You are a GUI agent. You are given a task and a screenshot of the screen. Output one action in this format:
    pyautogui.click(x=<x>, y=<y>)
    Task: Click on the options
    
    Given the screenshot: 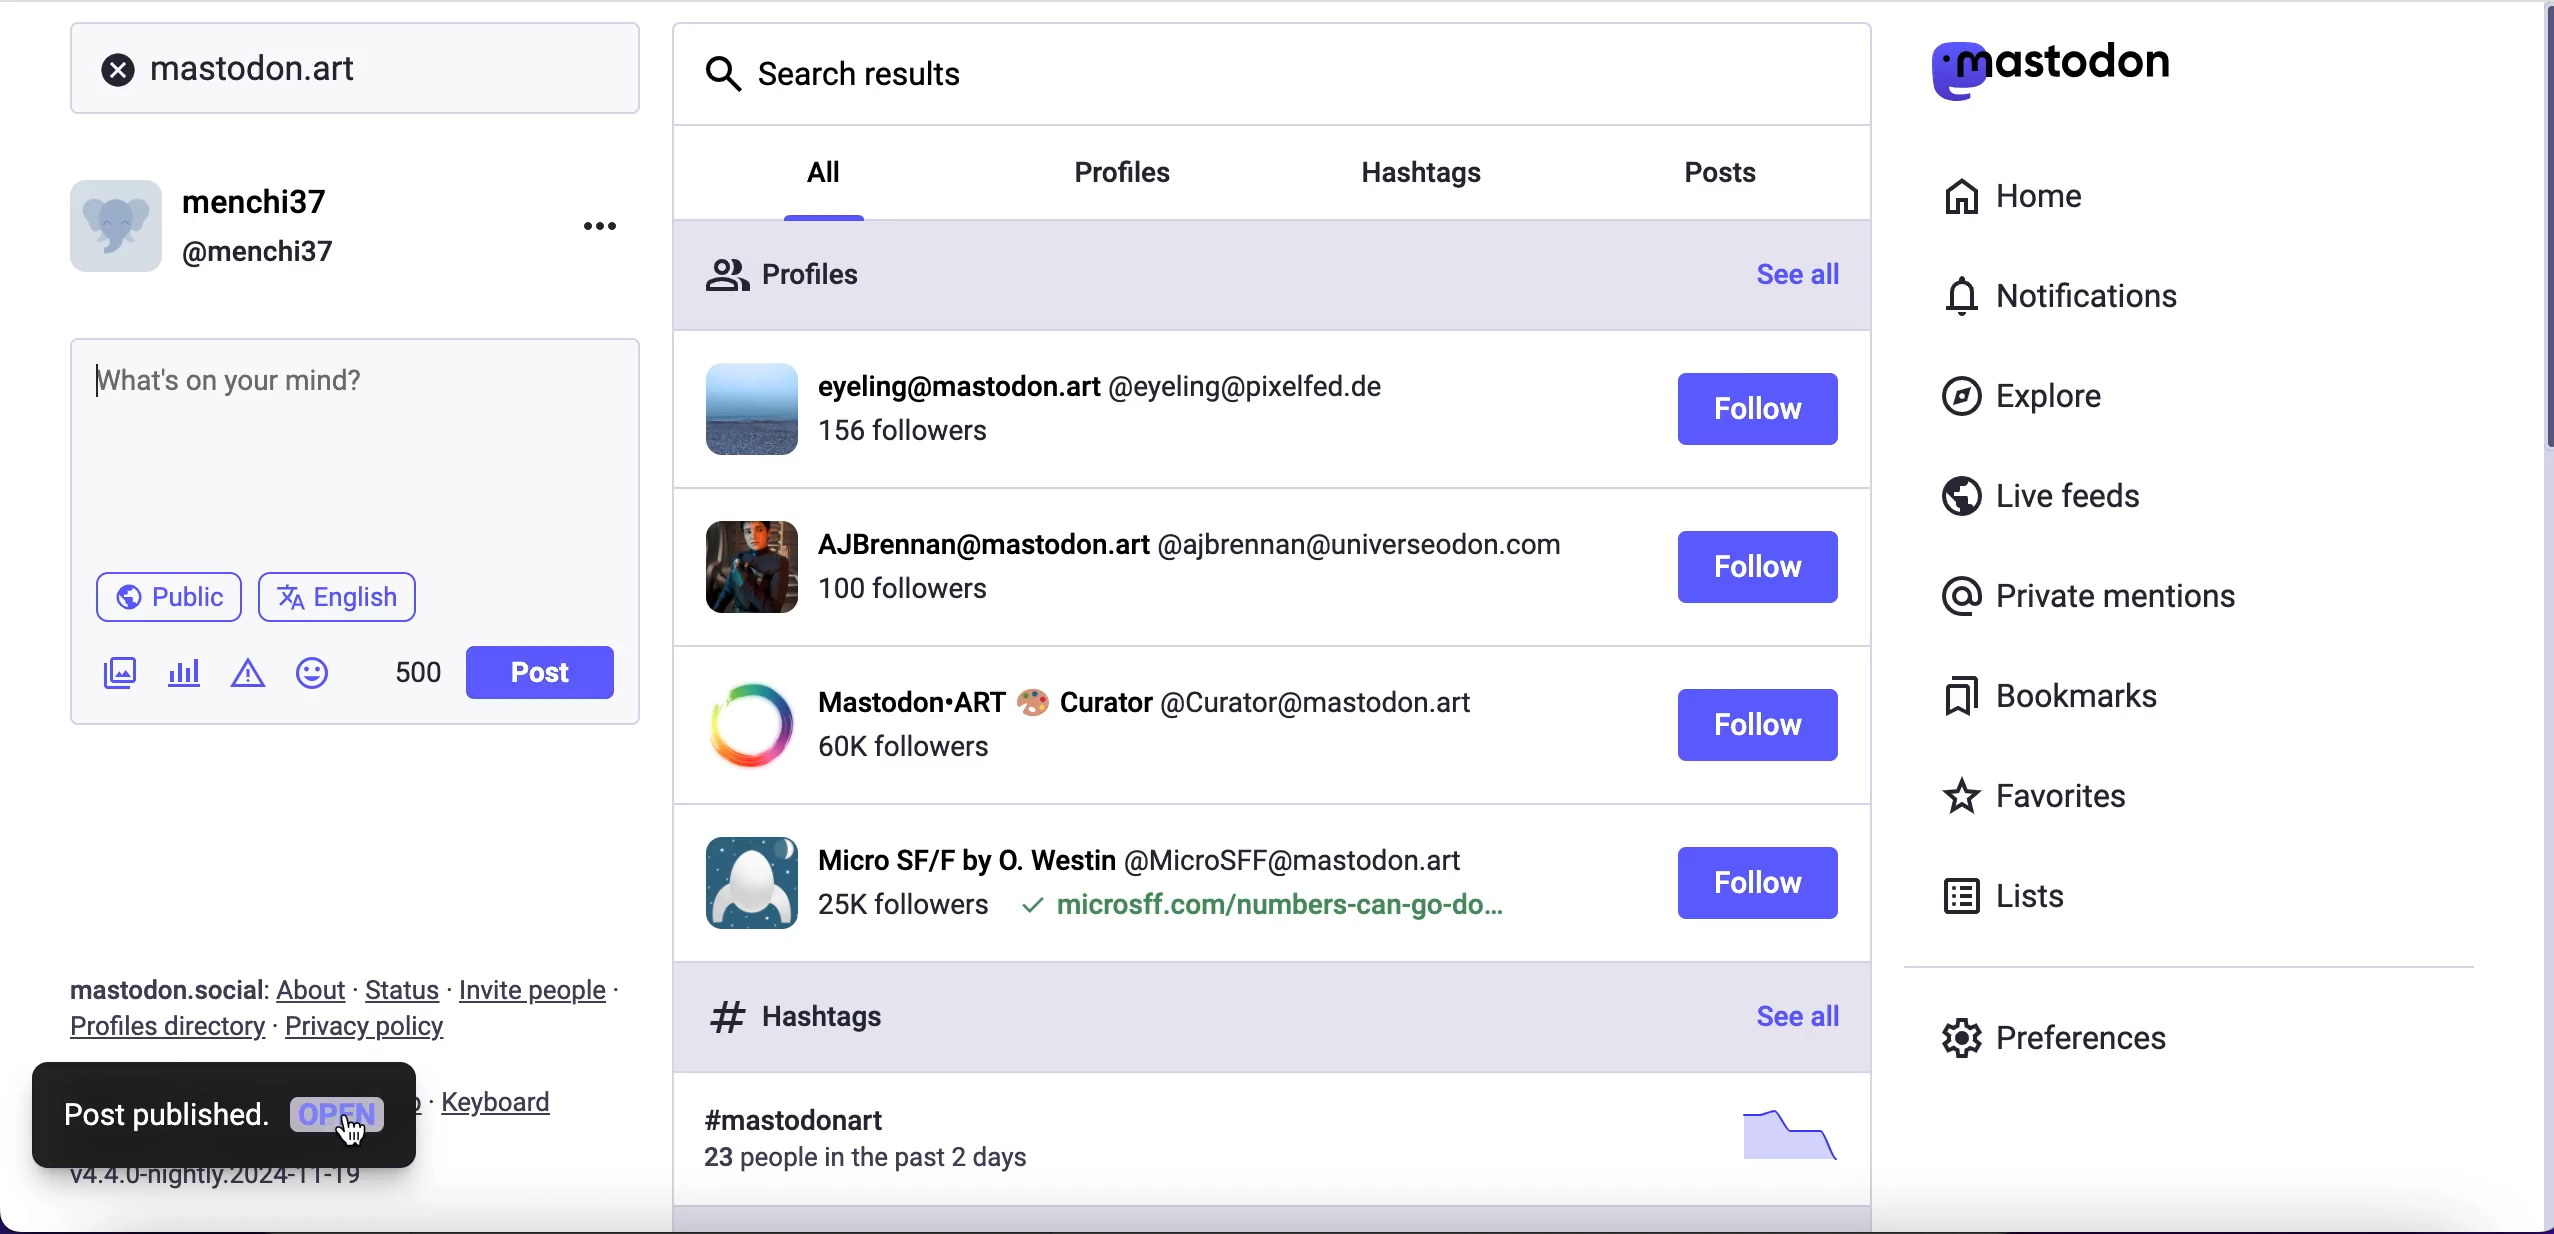 What is the action you would take?
    pyautogui.click(x=599, y=222)
    